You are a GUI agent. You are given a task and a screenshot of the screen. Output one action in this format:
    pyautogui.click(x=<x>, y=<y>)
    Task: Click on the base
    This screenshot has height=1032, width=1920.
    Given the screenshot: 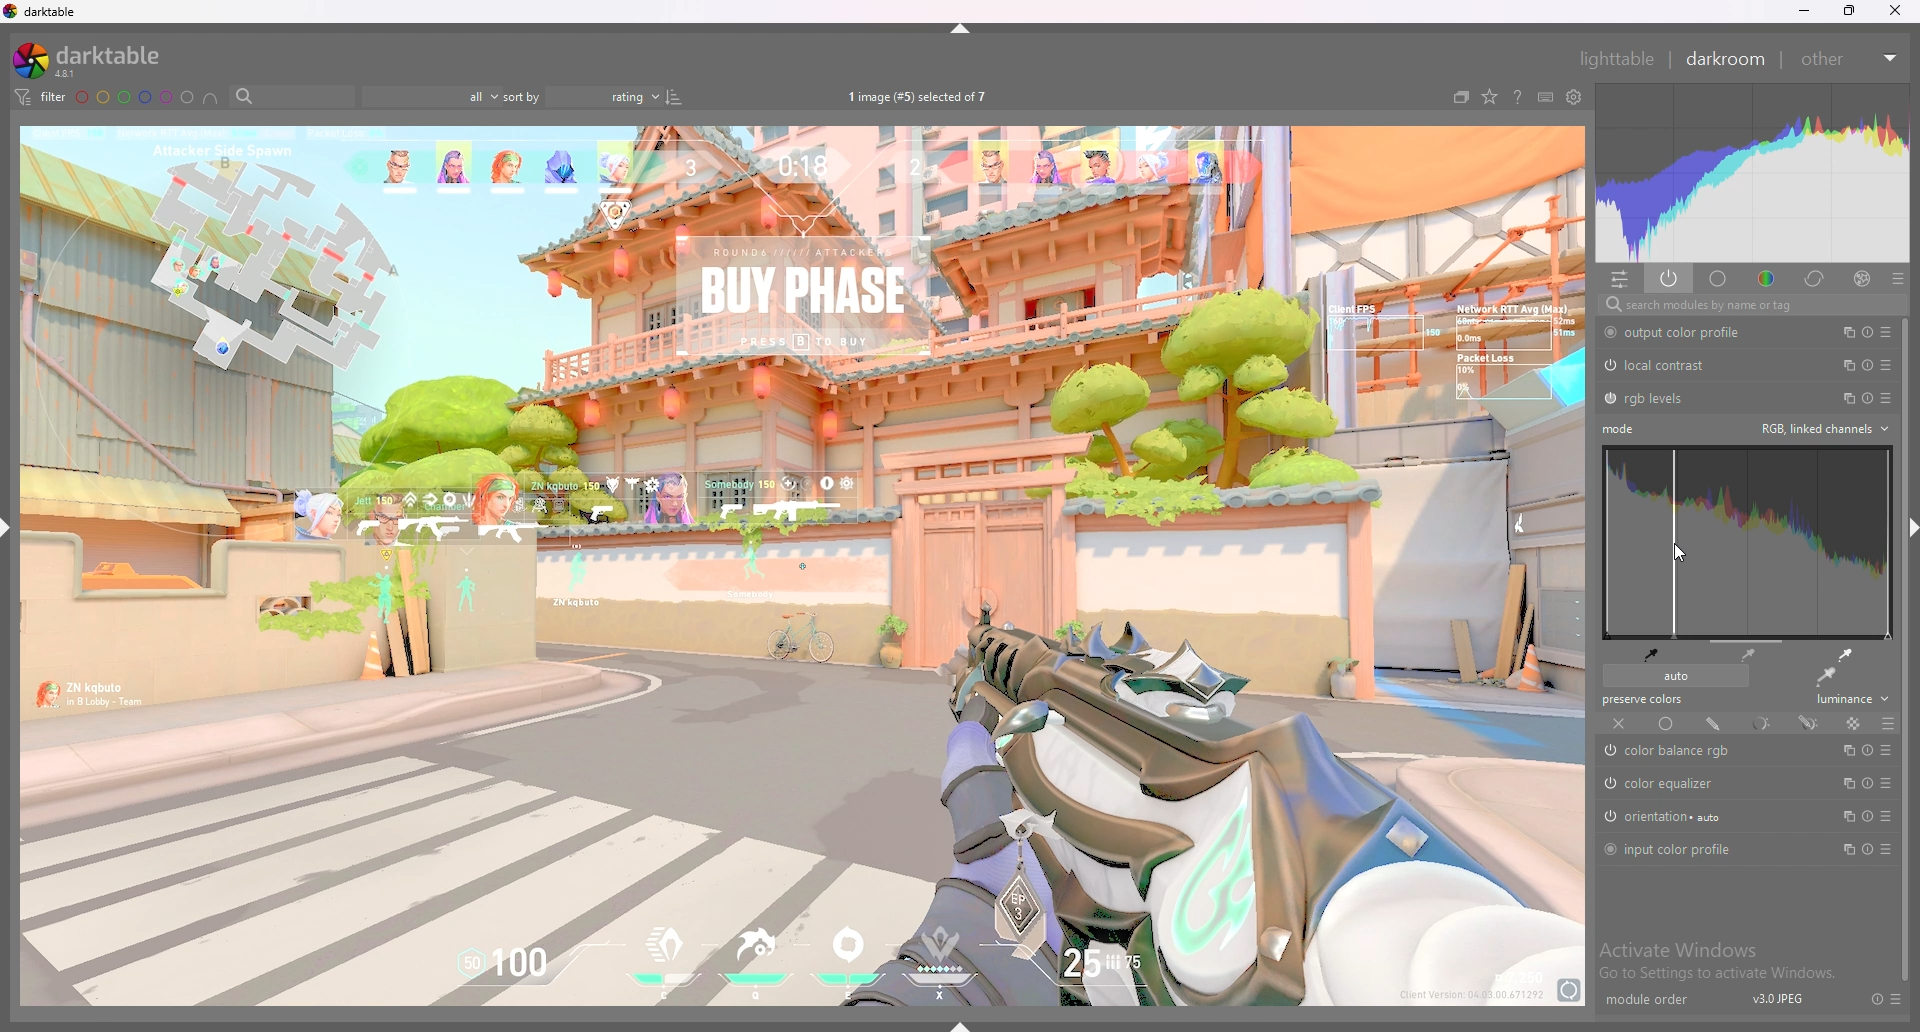 What is the action you would take?
    pyautogui.click(x=1719, y=279)
    